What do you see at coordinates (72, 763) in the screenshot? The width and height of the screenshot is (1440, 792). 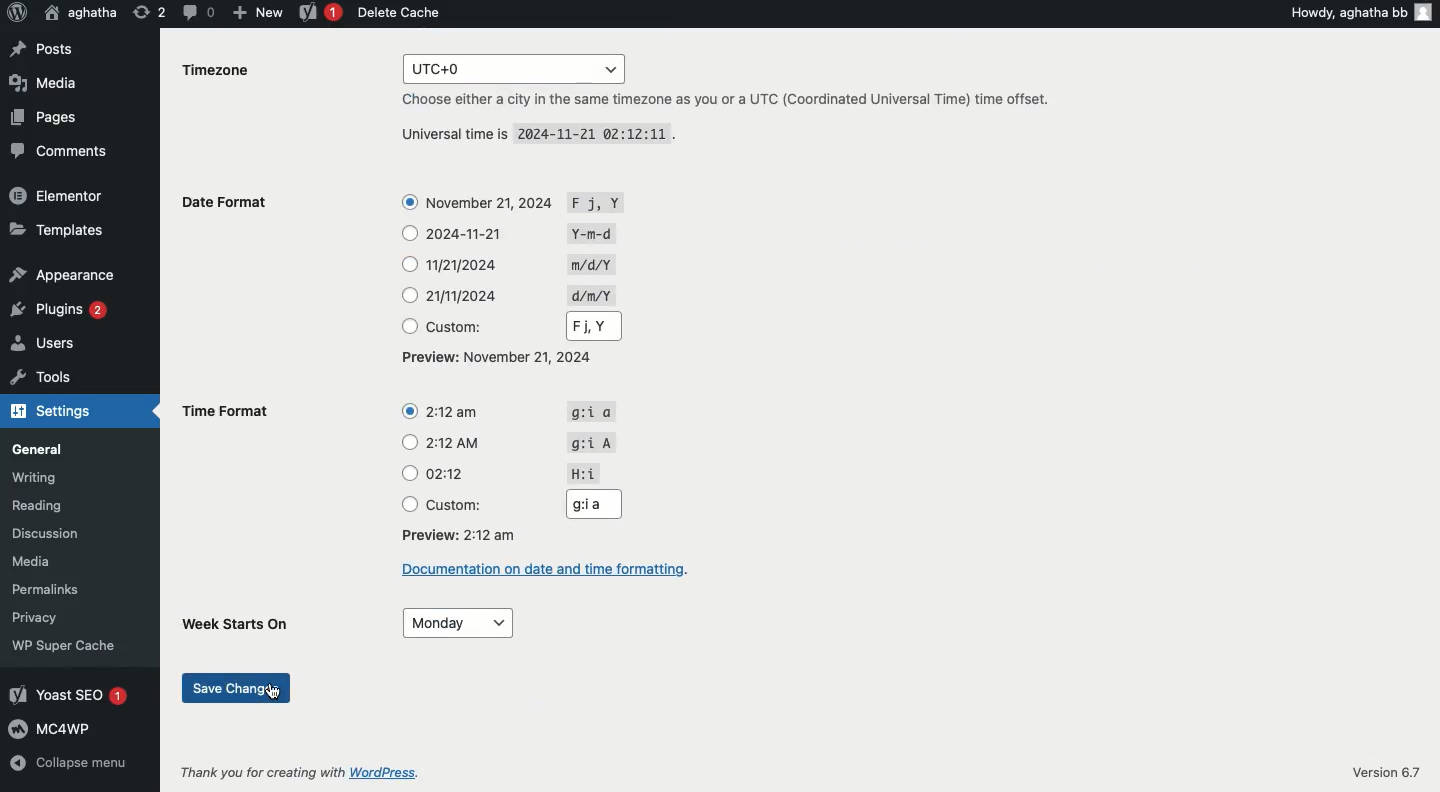 I see `Collapse menu` at bounding box center [72, 763].